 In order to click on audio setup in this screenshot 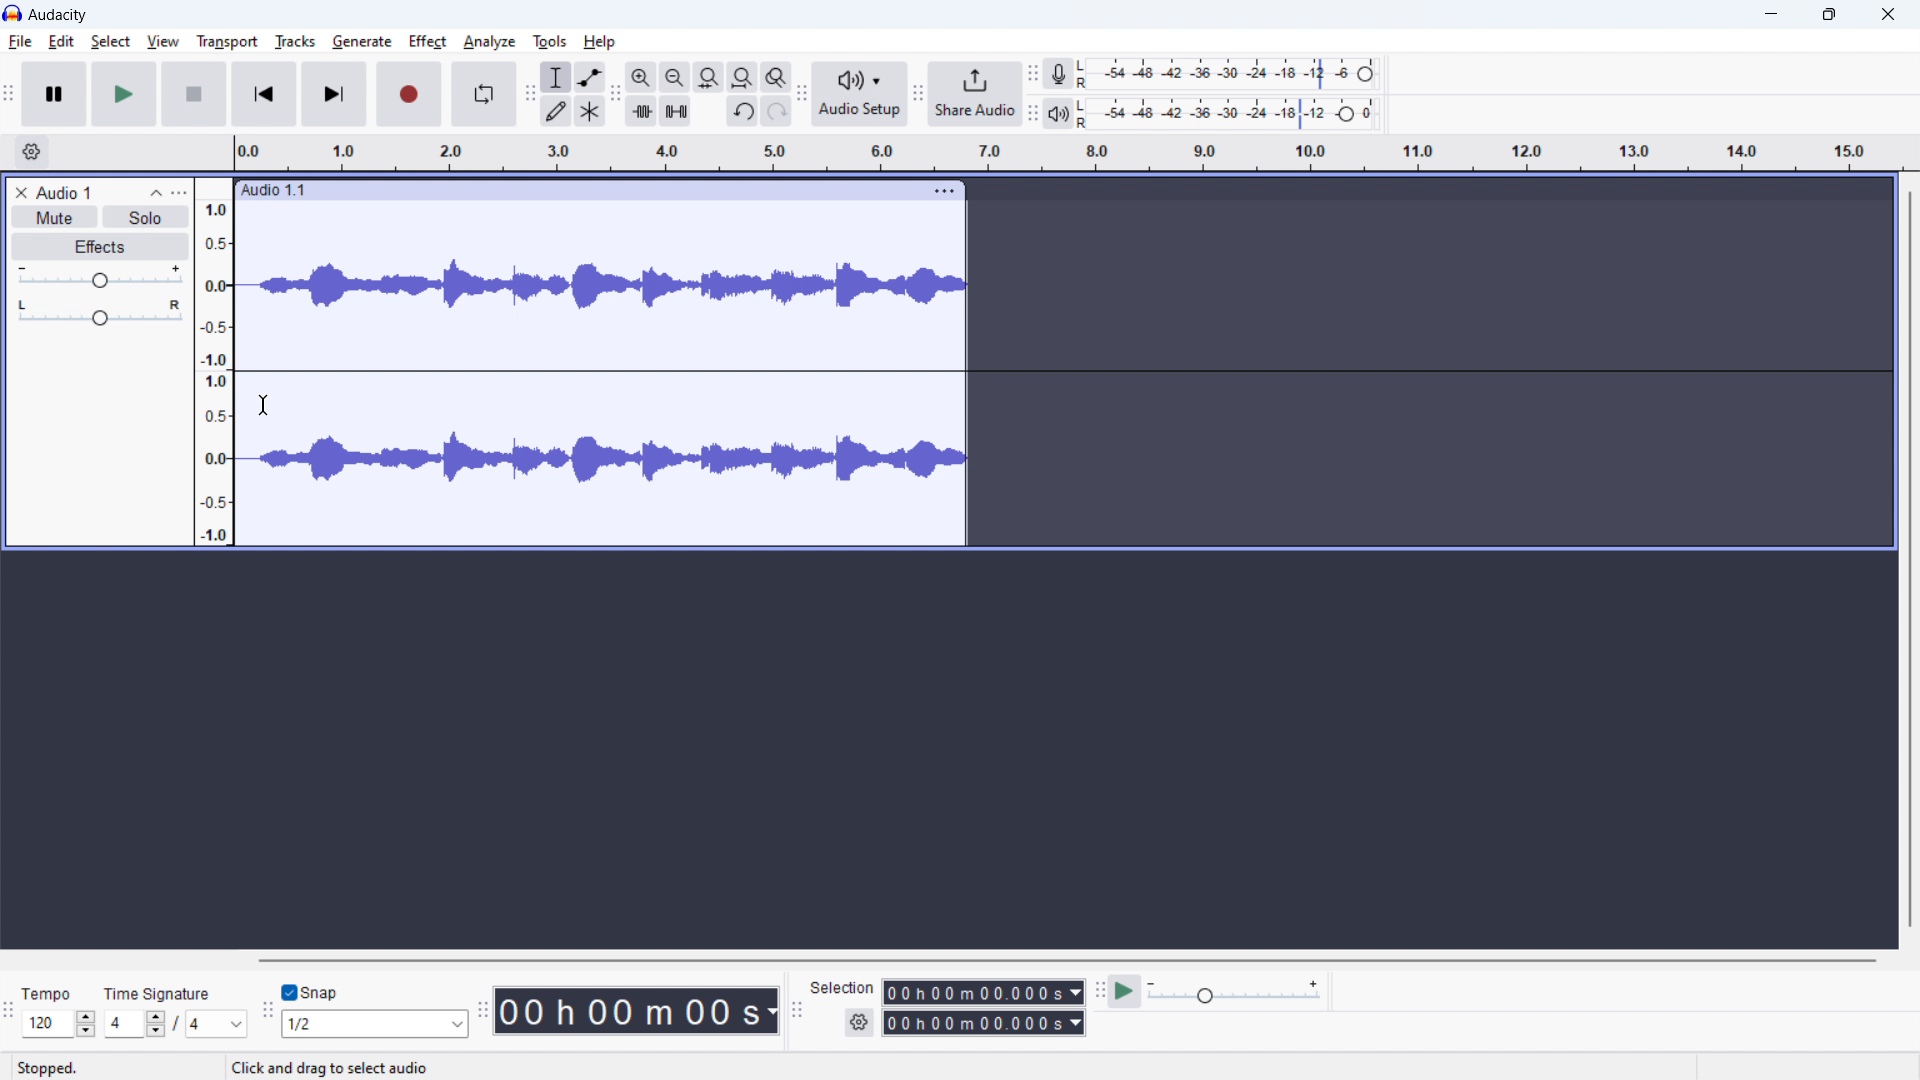, I will do `click(859, 94)`.